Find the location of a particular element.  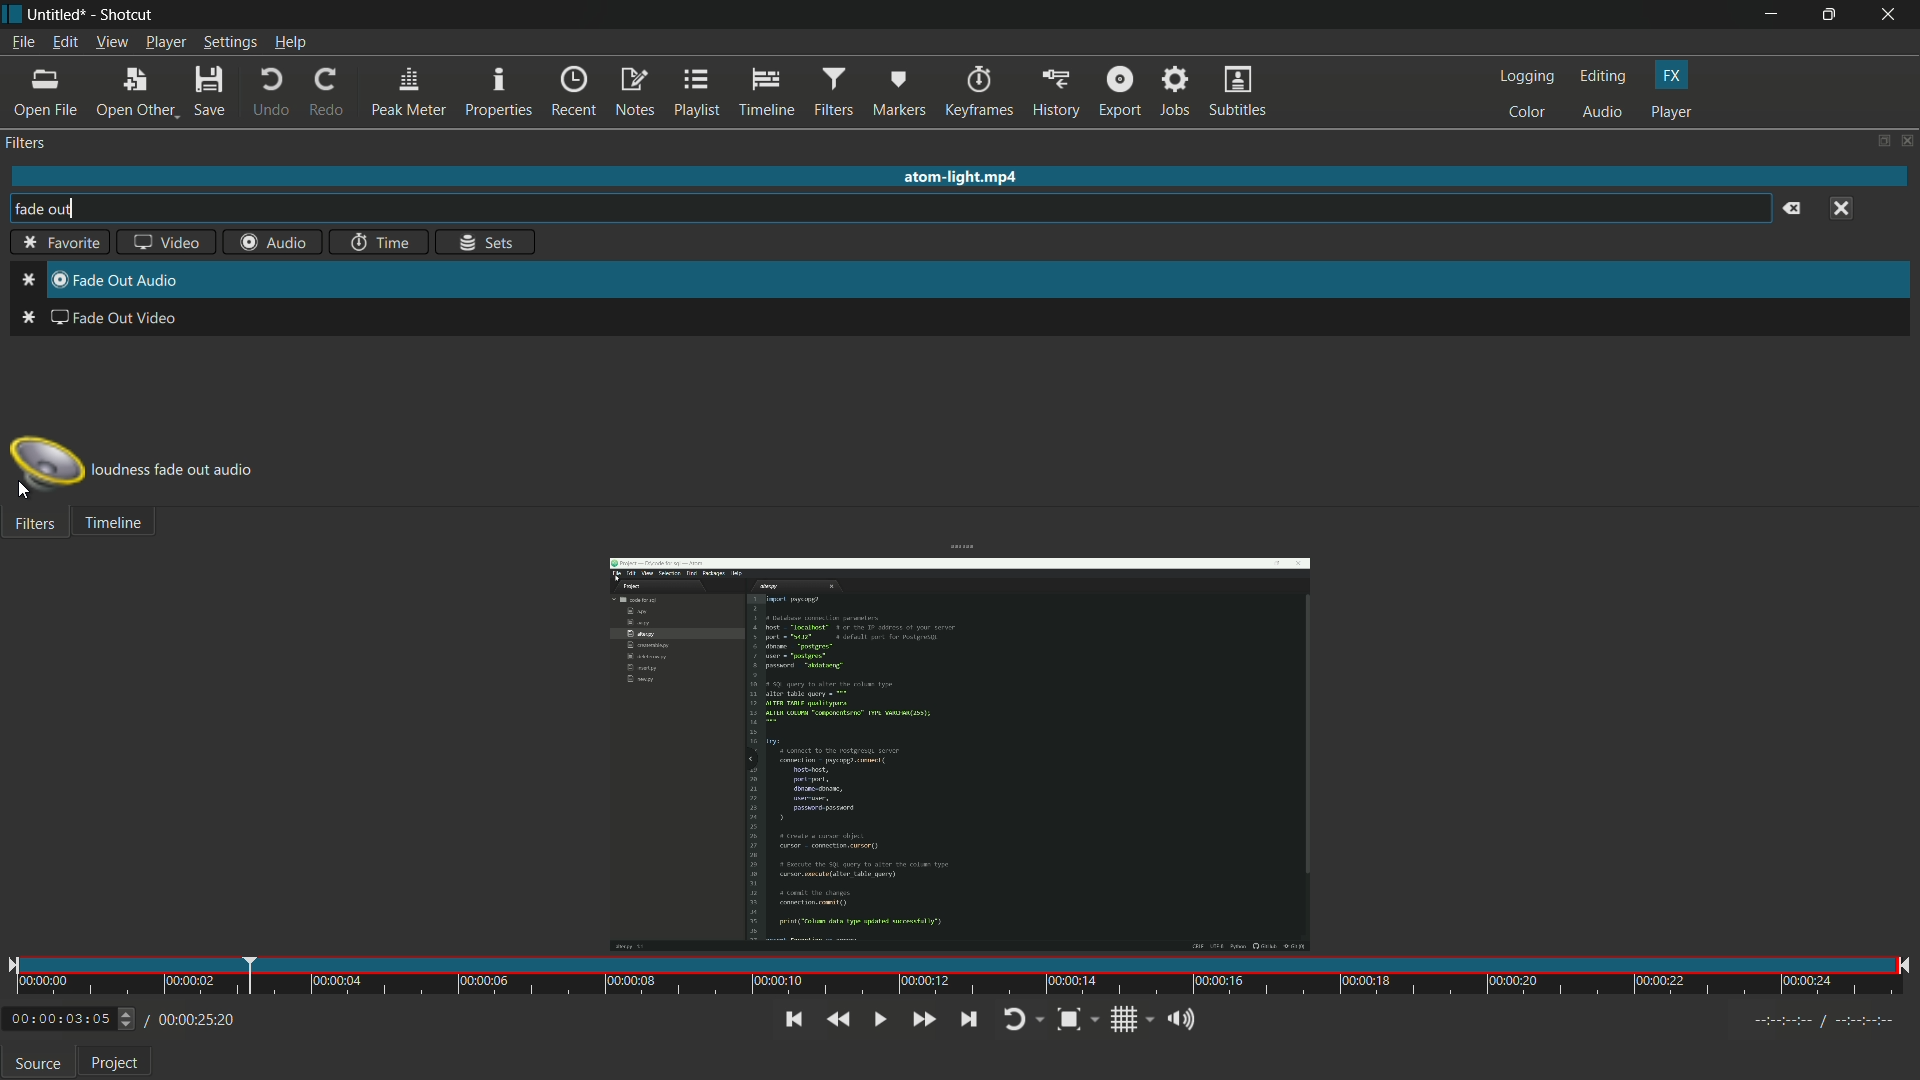

project is located at coordinates (116, 1066).